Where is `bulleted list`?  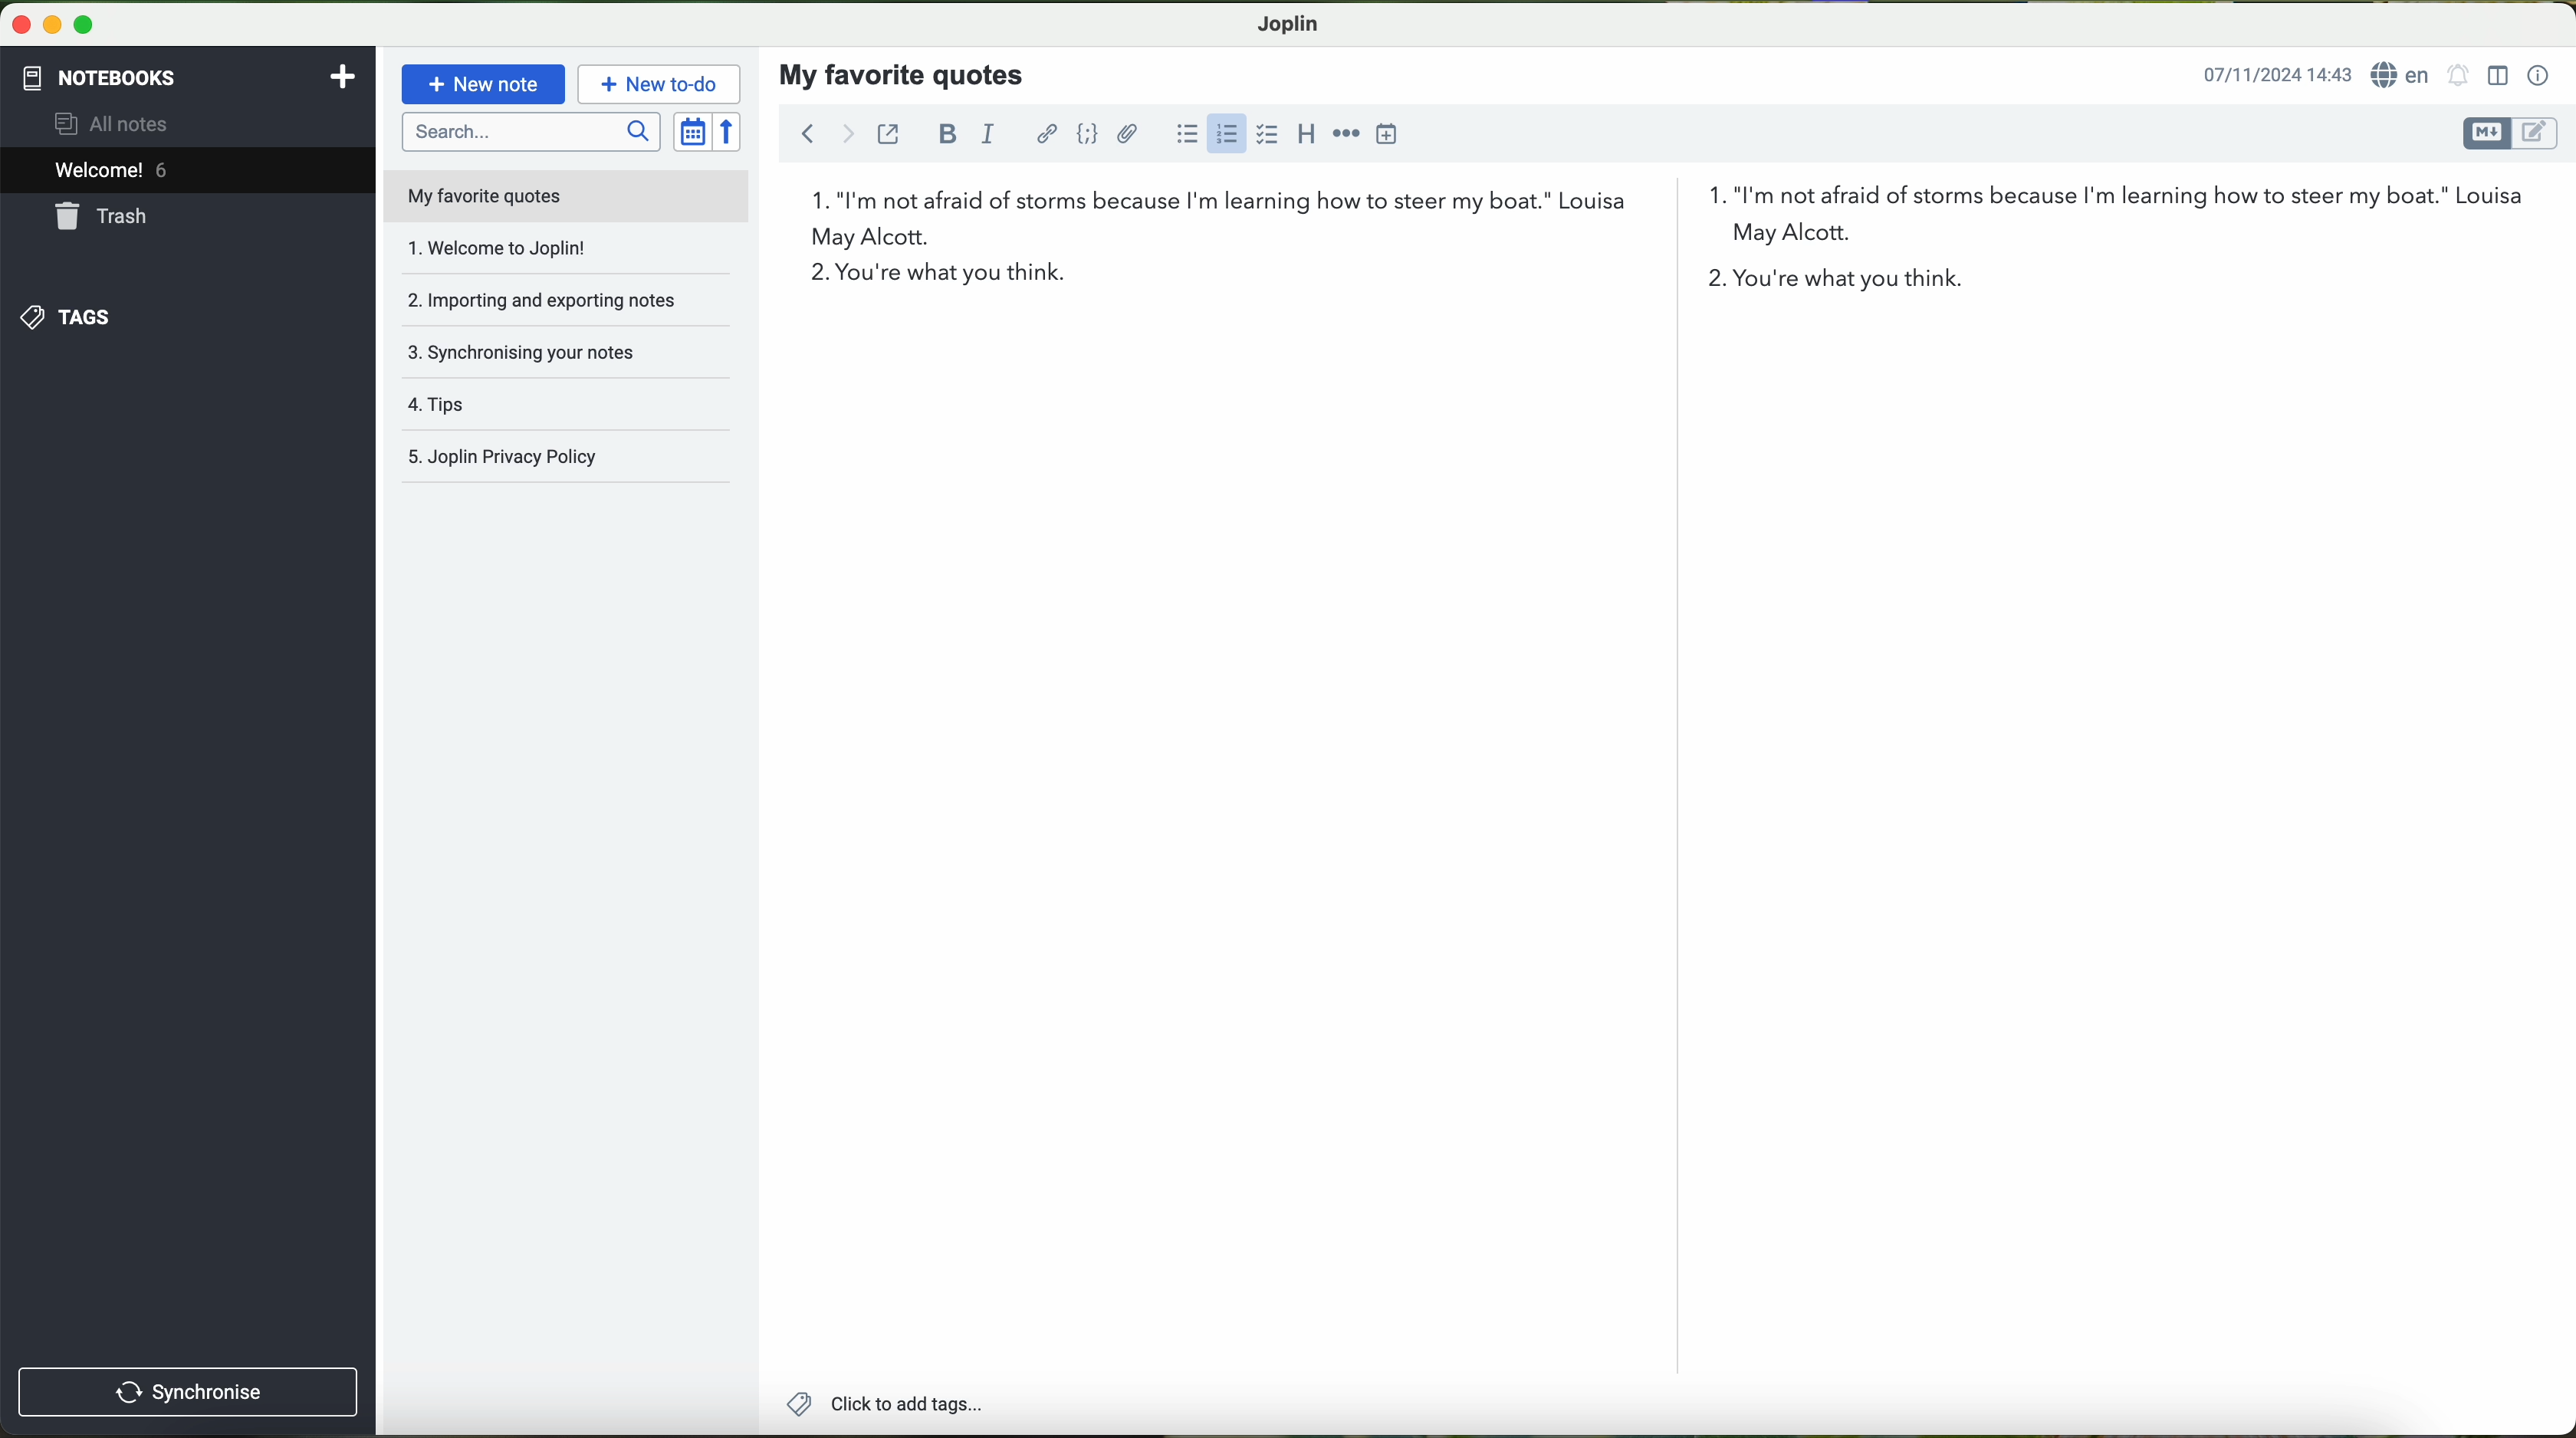
bulleted list is located at coordinates (1186, 136).